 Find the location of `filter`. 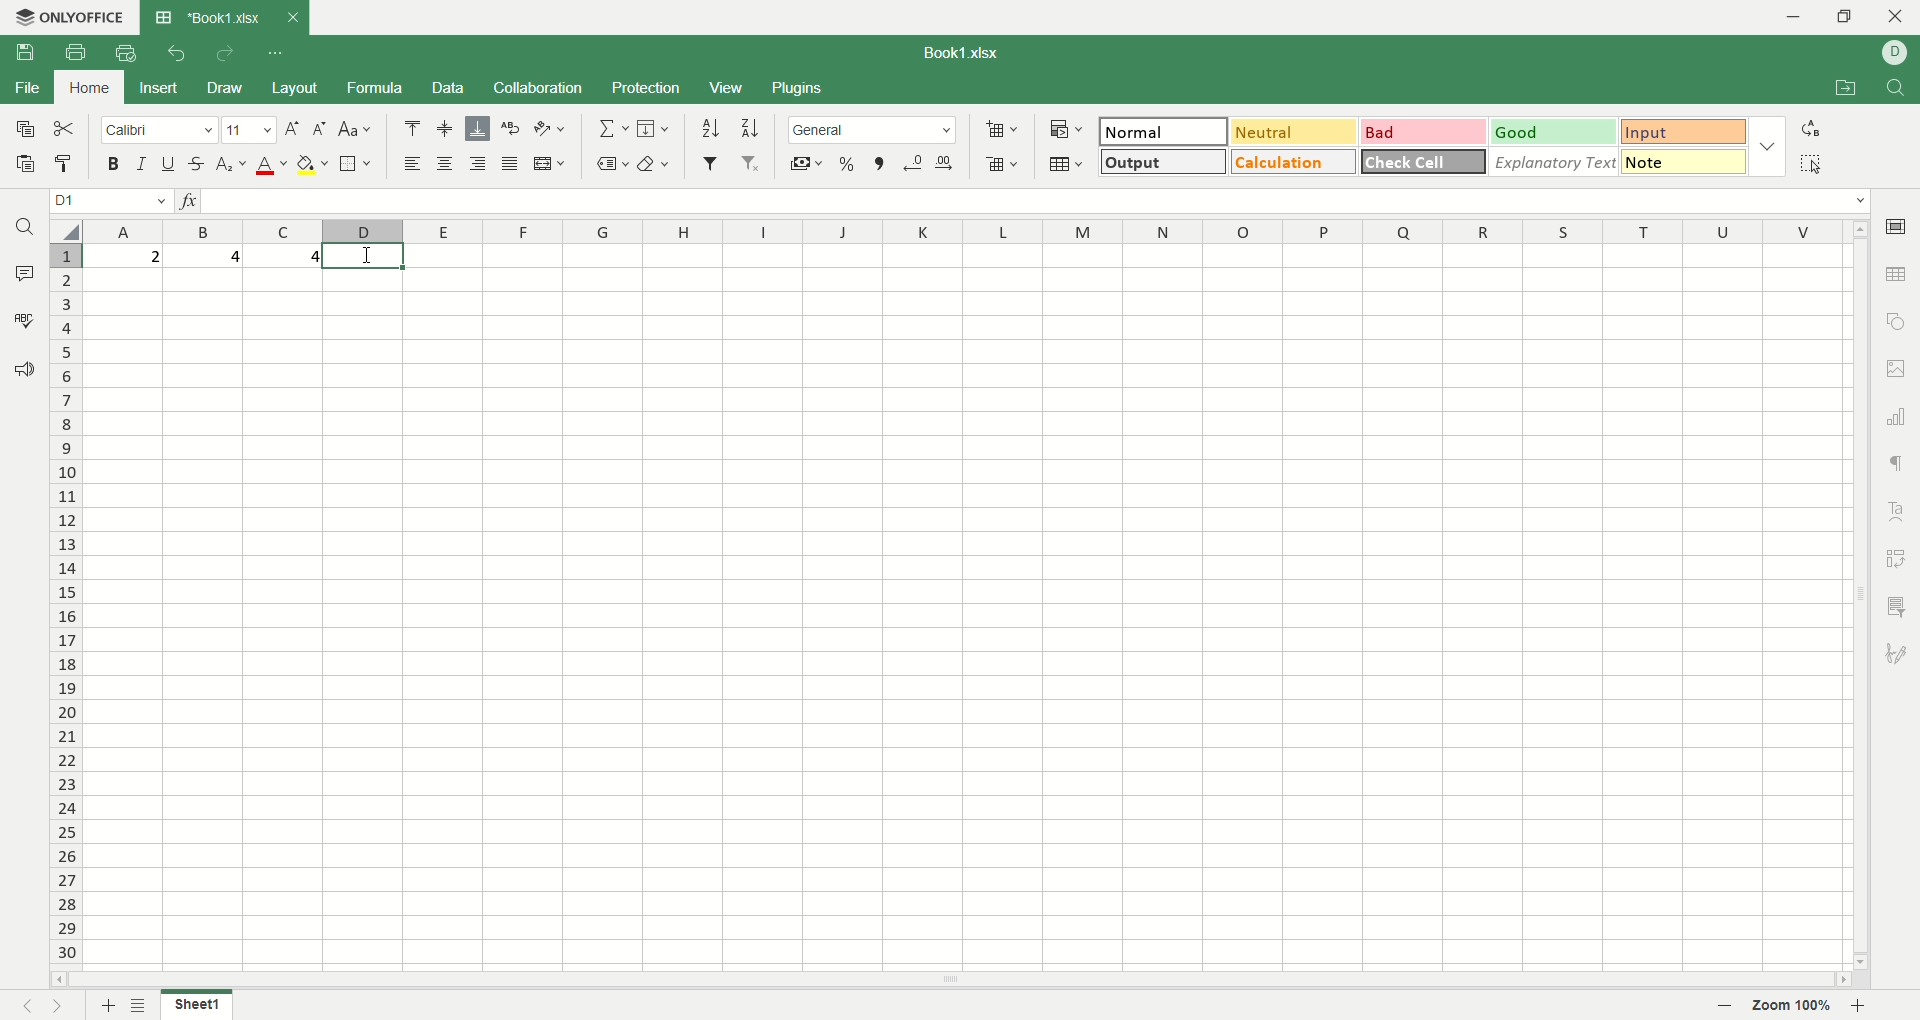

filter is located at coordinates (708, 165).